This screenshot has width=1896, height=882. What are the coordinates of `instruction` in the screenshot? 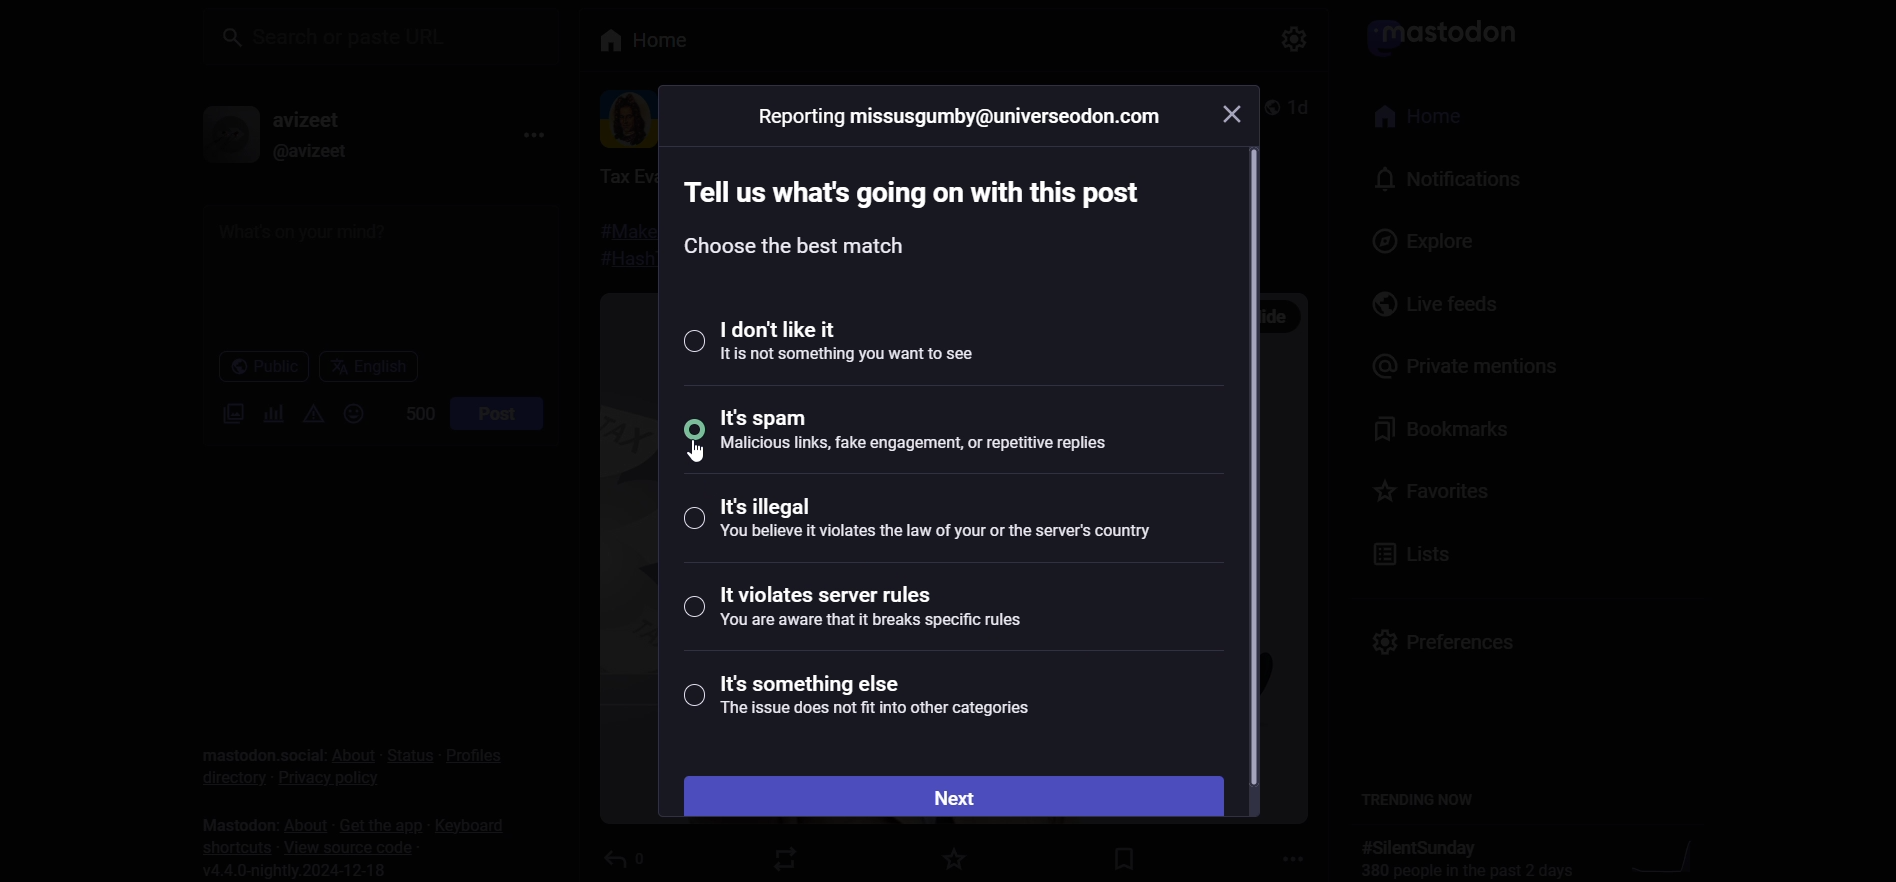 It's located at (919, 224).